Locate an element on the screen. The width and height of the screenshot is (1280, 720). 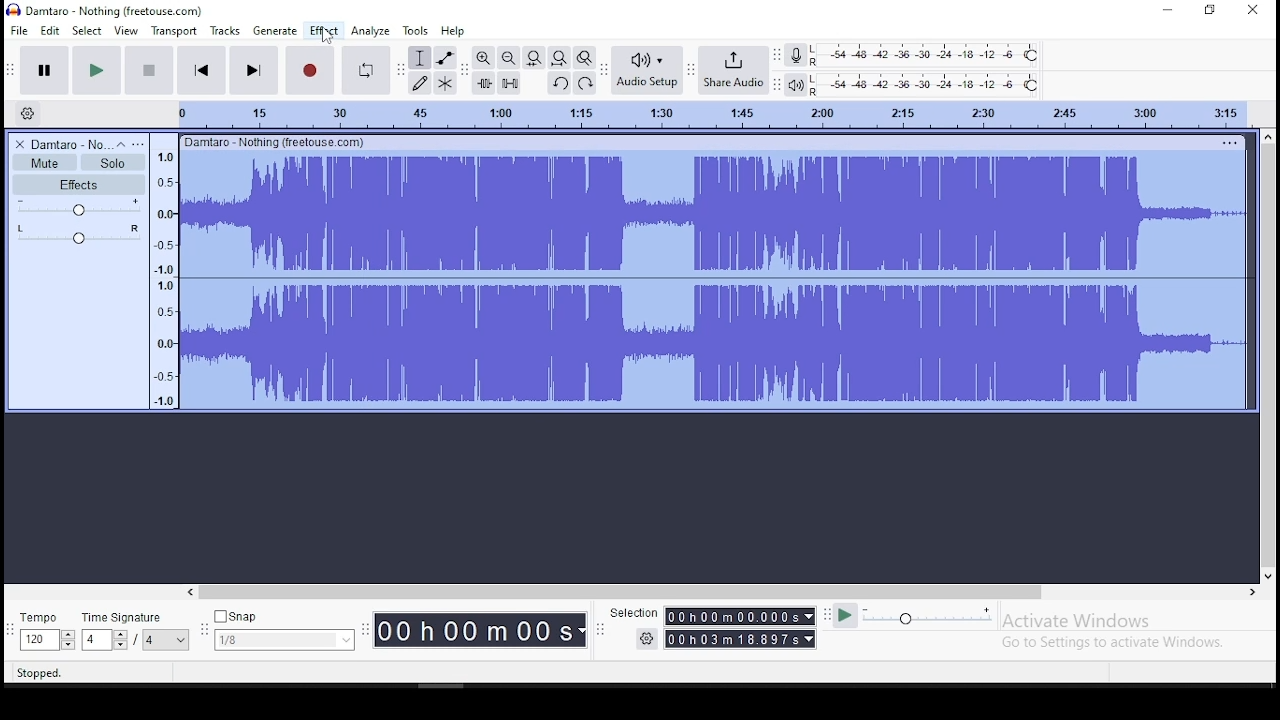
stop is located at coordinates (149, 69).